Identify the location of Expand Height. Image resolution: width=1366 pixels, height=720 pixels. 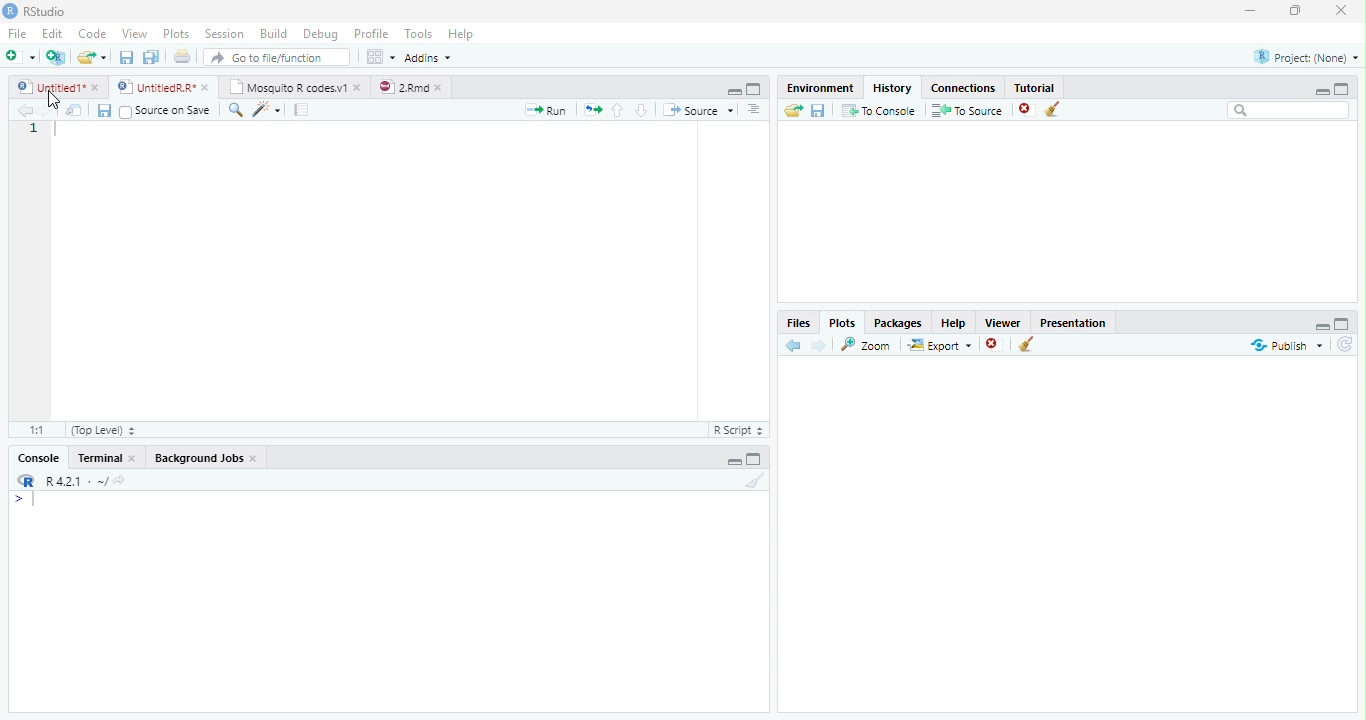
(755, 459).